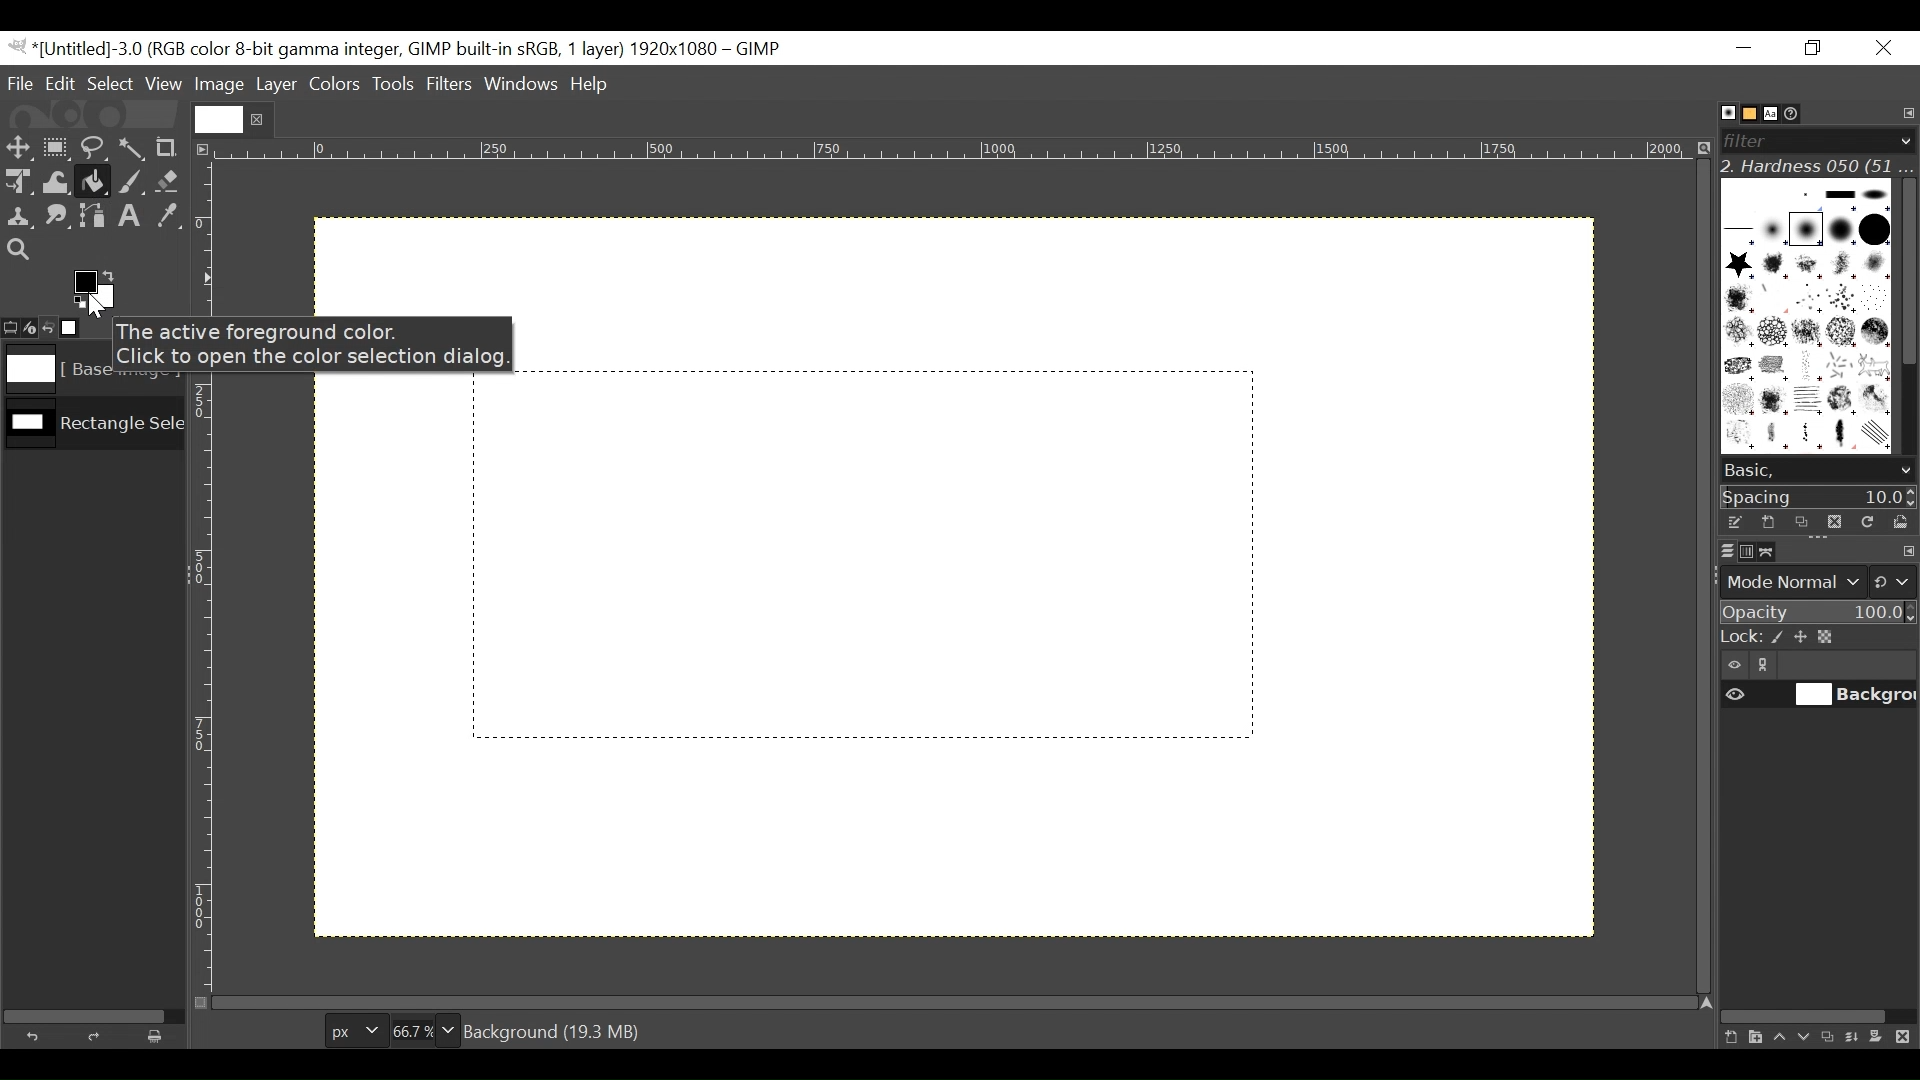 The width and height of the screenshot is (1920, 1080). What do you see at coordinates (1908, 553) in the screenshot?
I see `configure this tab` at bounding box center [1908, 553].